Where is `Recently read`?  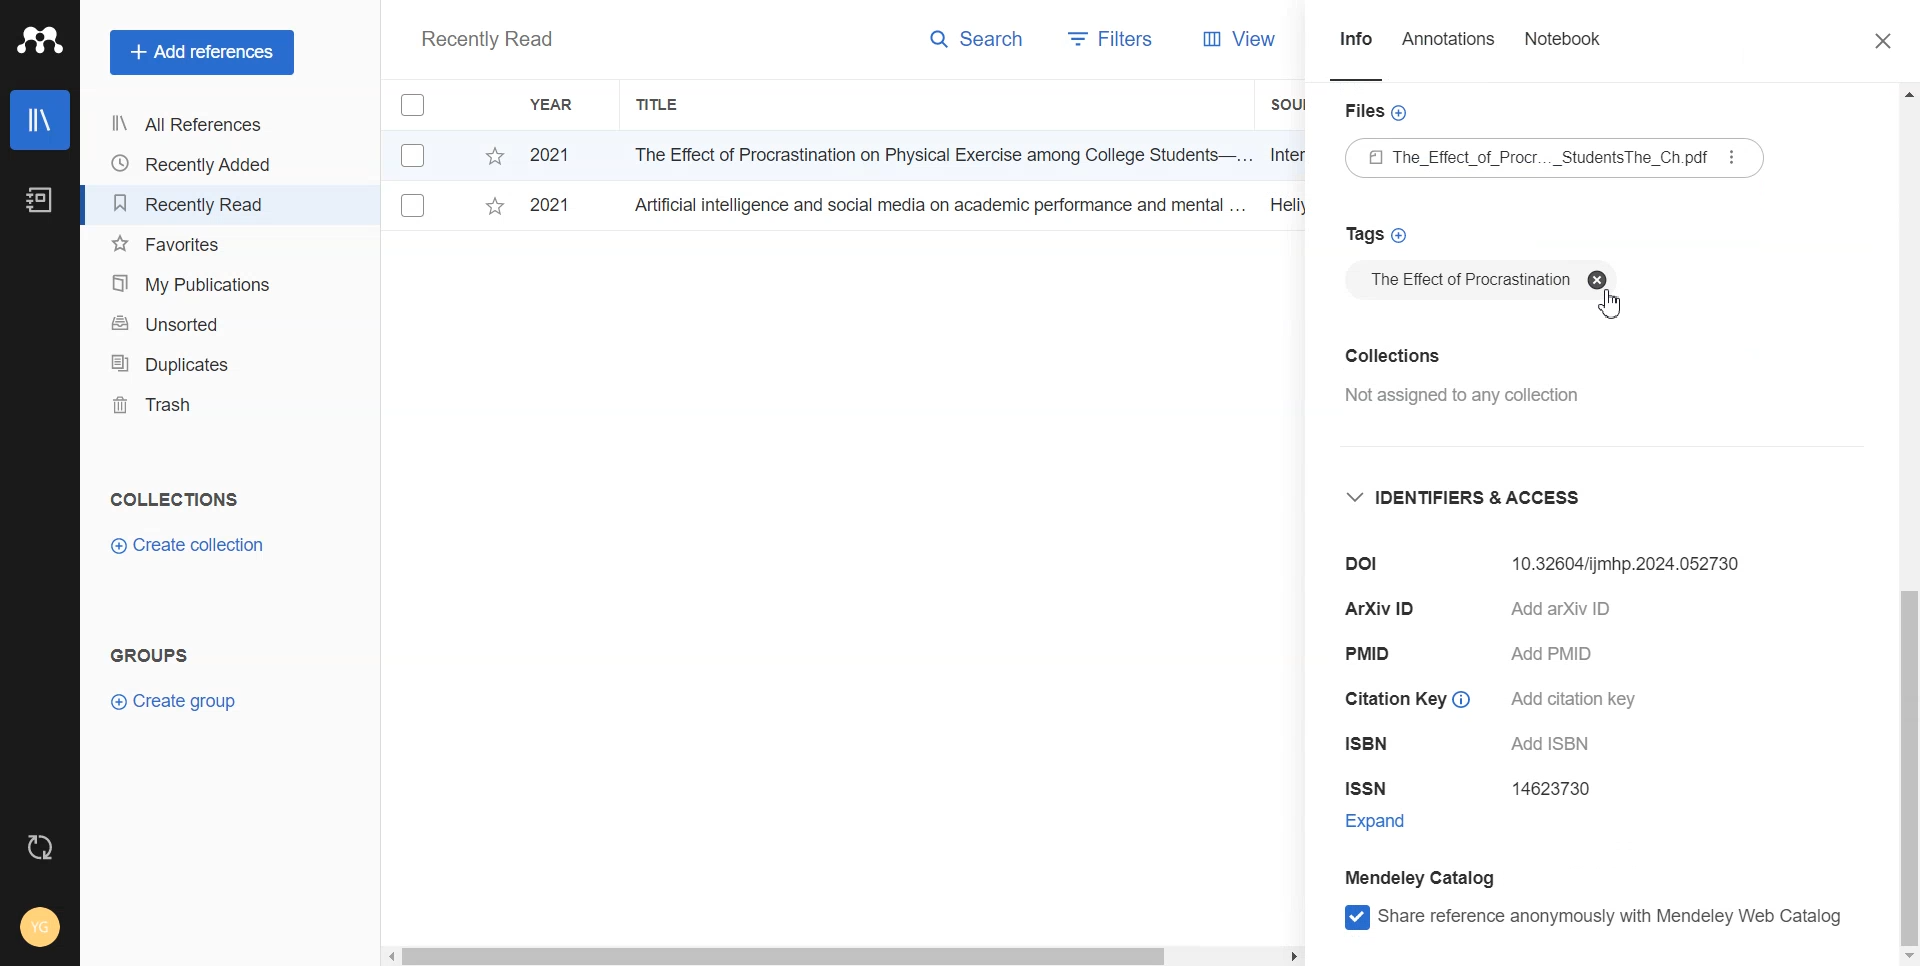 Recently read is located at coordinates (486, 41).